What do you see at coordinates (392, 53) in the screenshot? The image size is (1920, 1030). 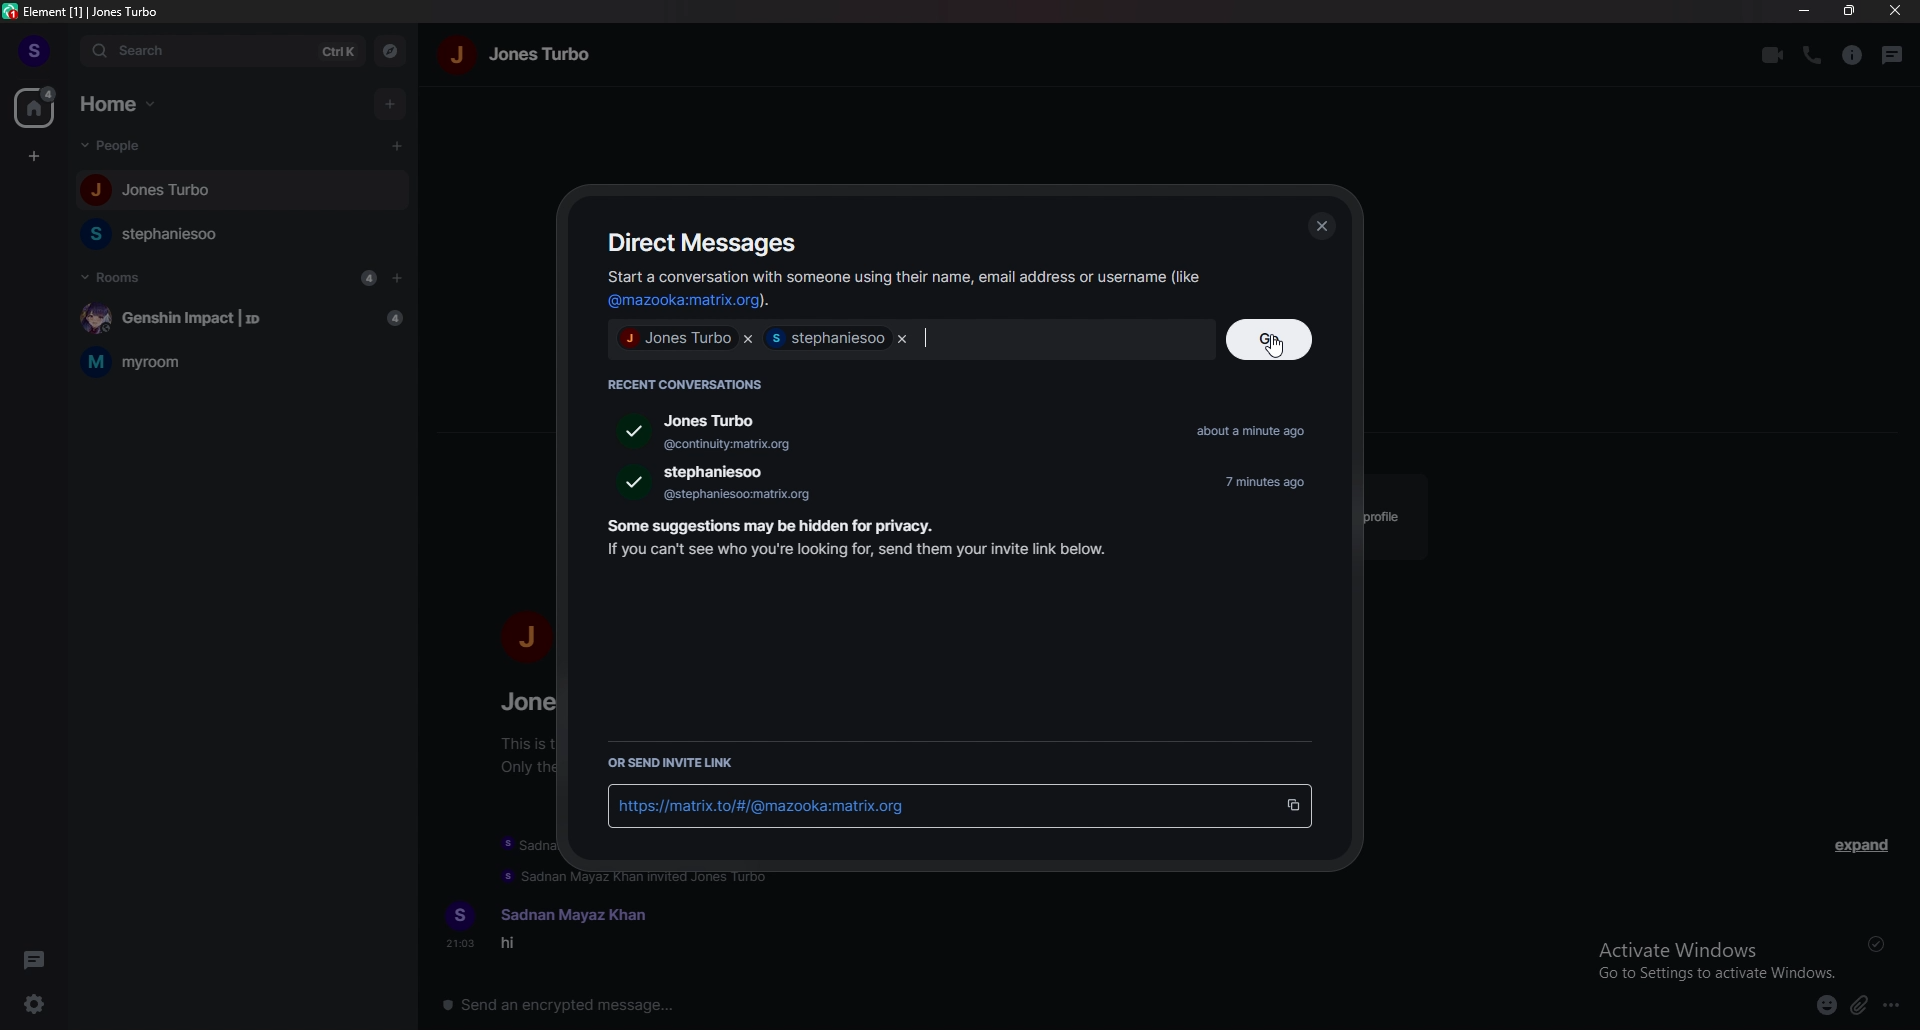 I see `explore rooms` at bounding box center [392, 53].